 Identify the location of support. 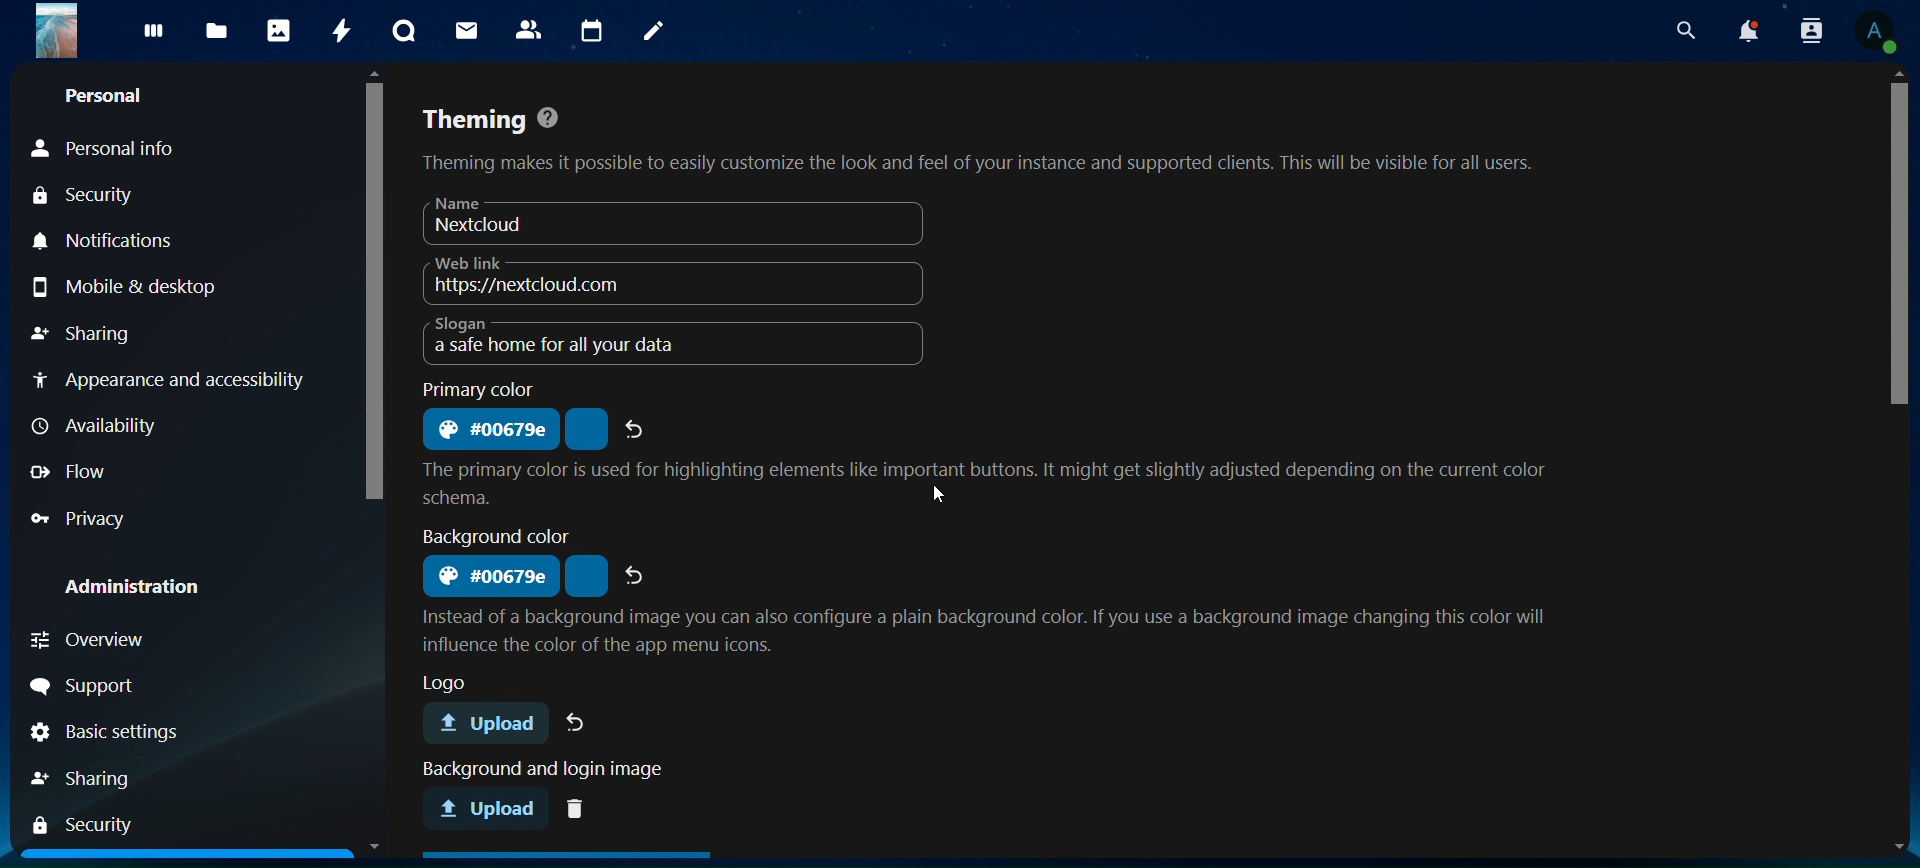
(133, 687).